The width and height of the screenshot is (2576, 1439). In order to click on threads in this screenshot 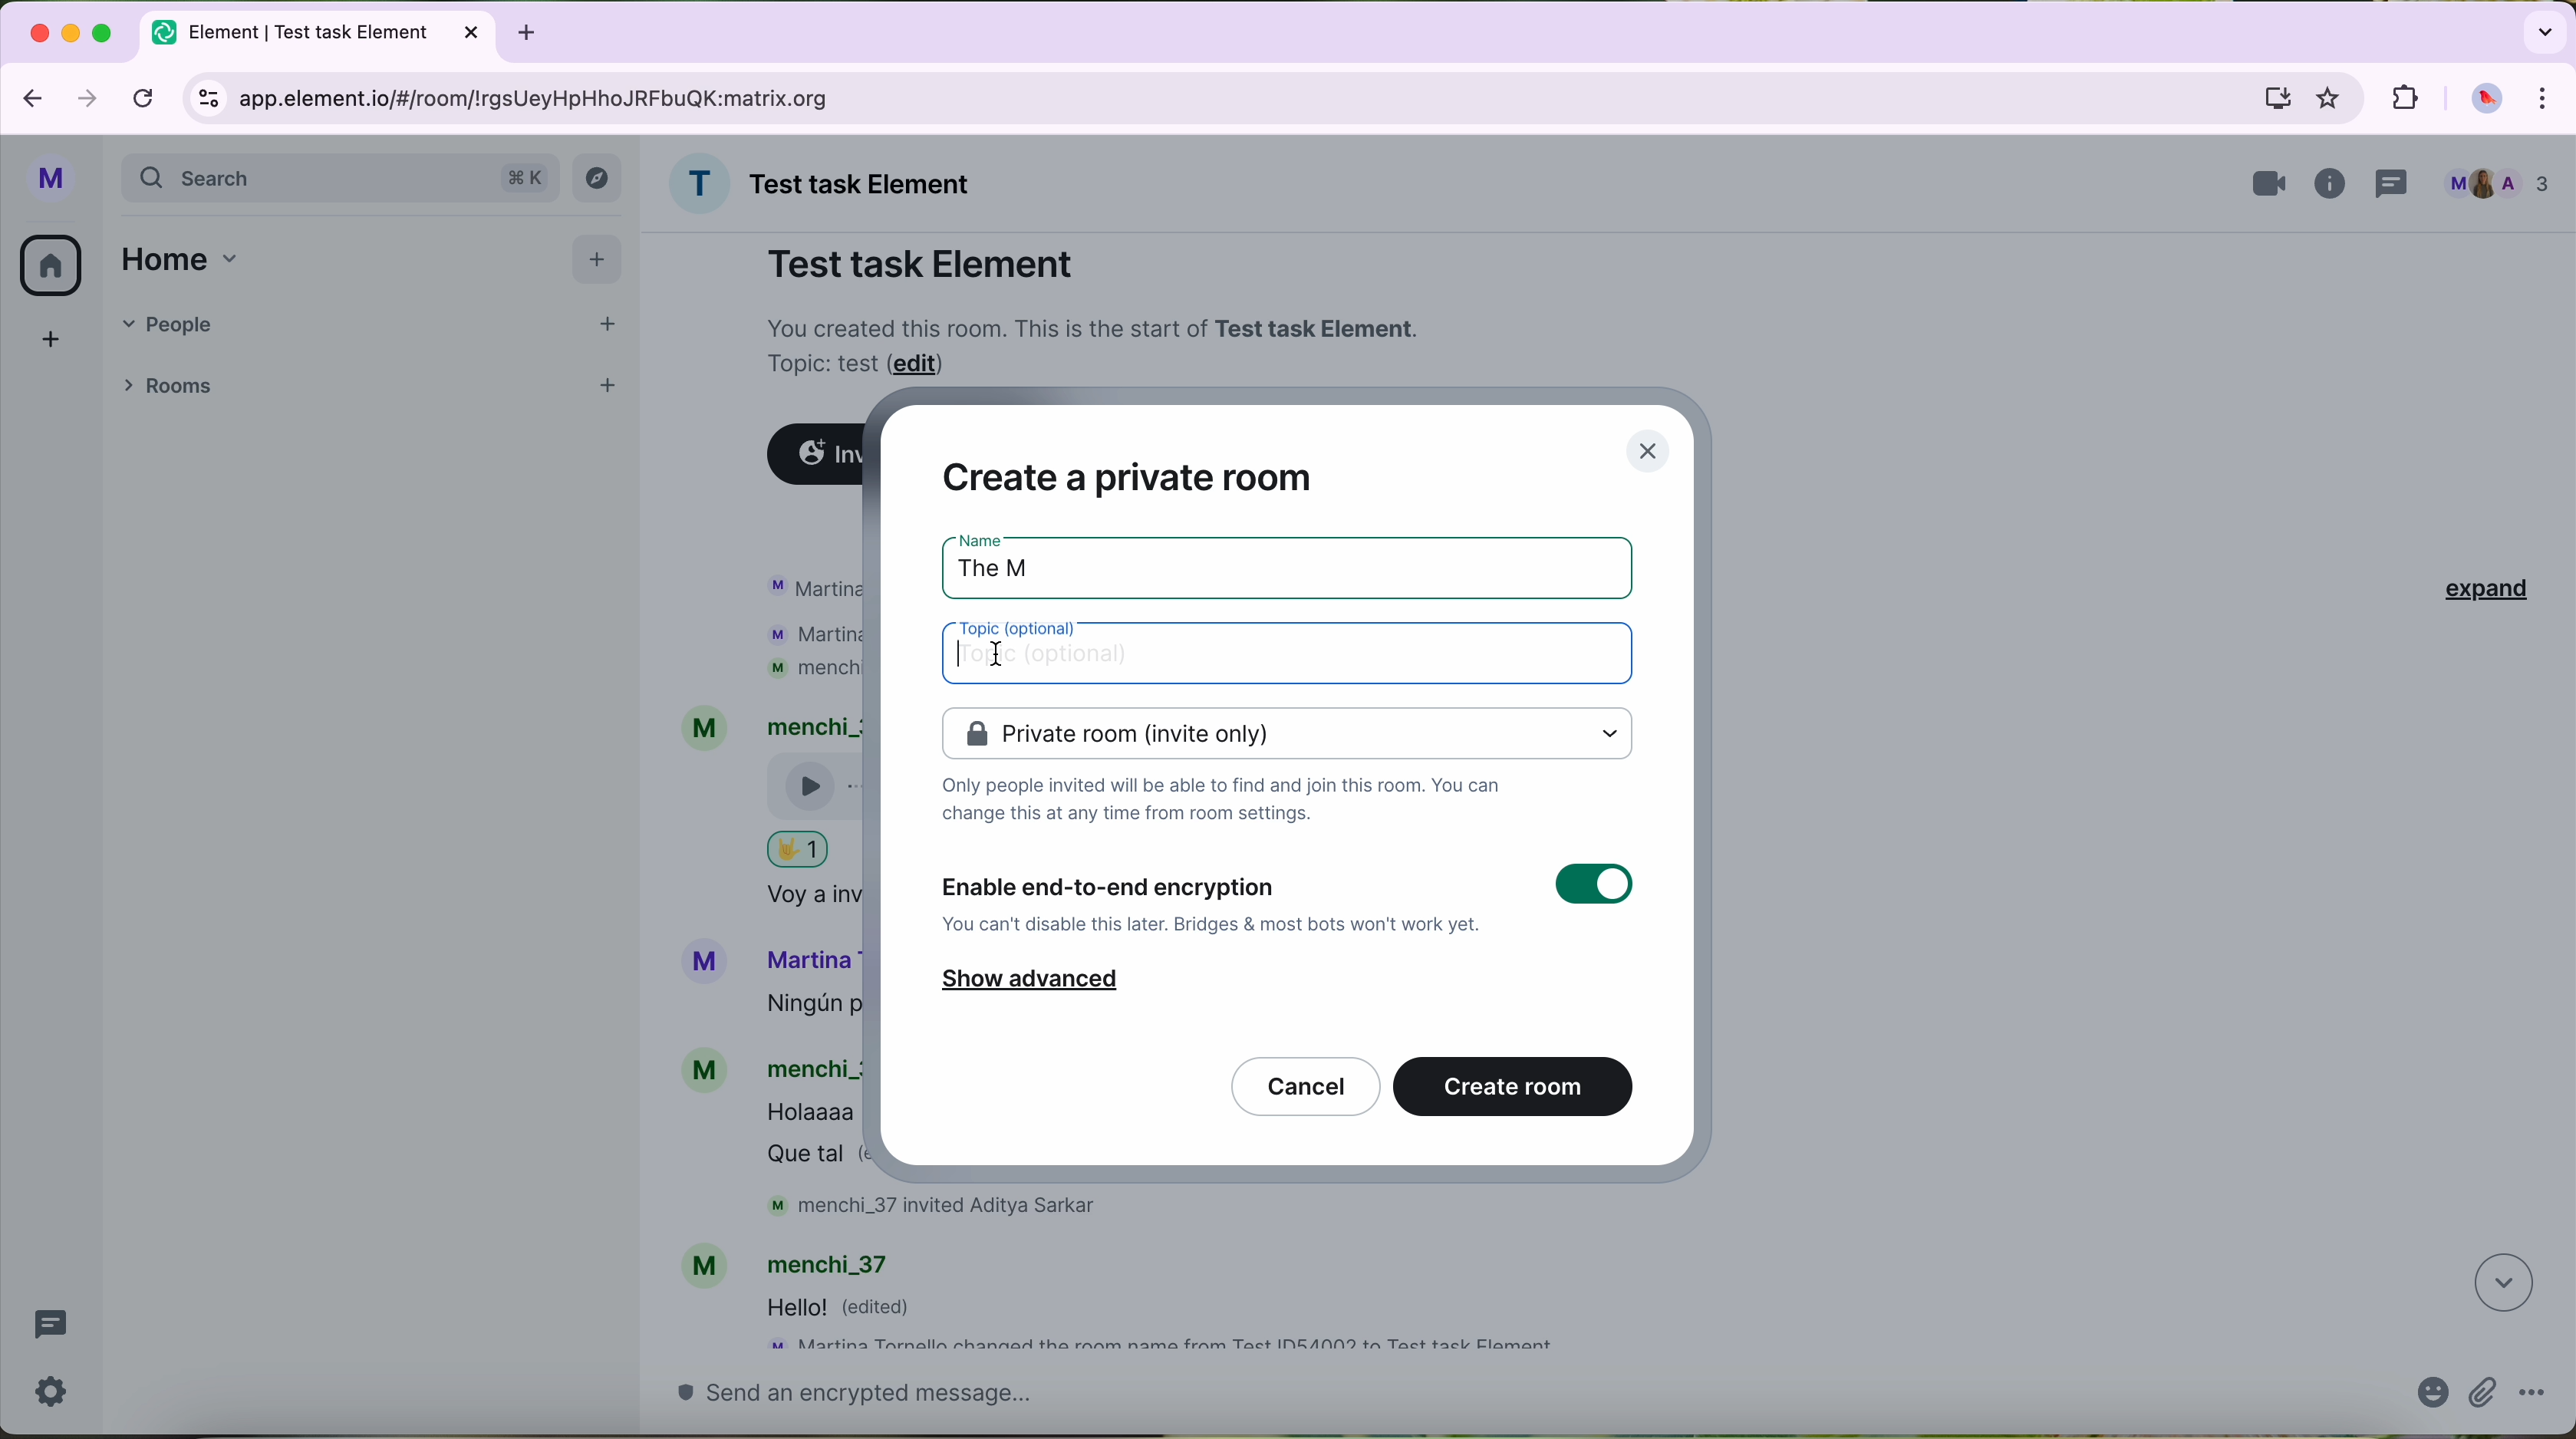, I will do `click(2397, 181)`.